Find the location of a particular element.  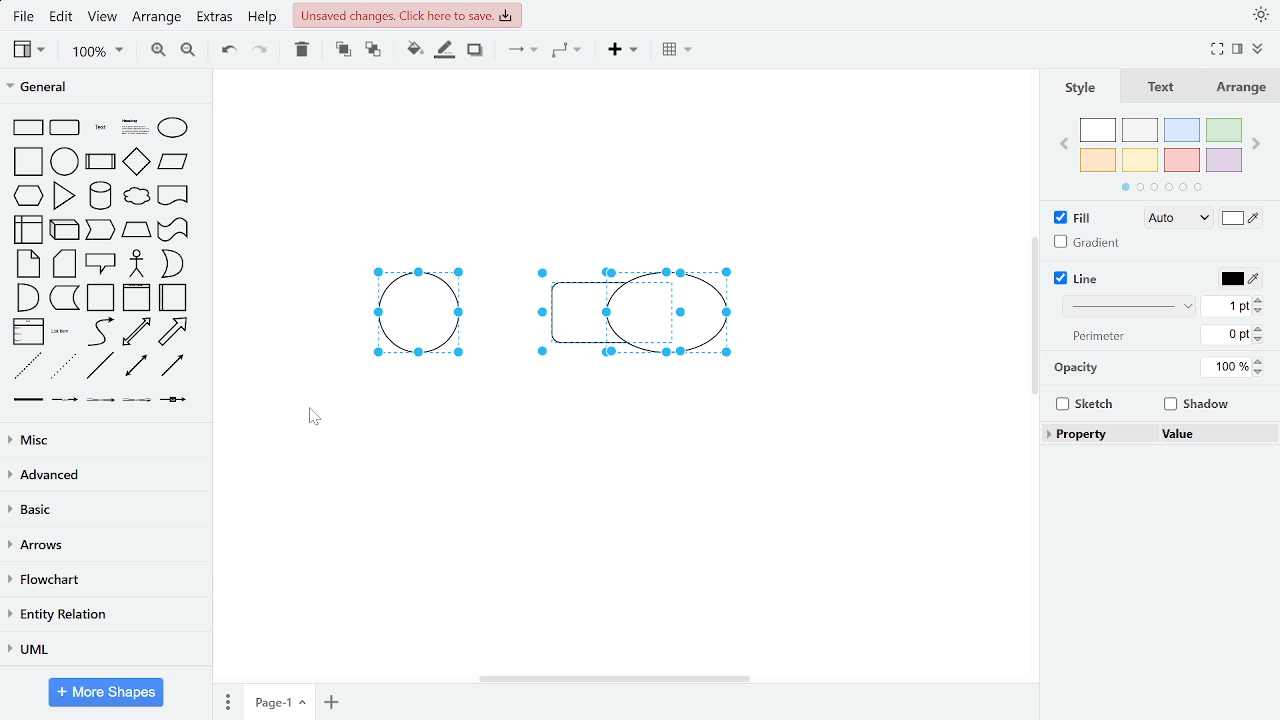

to back is located at coordinates (370, 50).